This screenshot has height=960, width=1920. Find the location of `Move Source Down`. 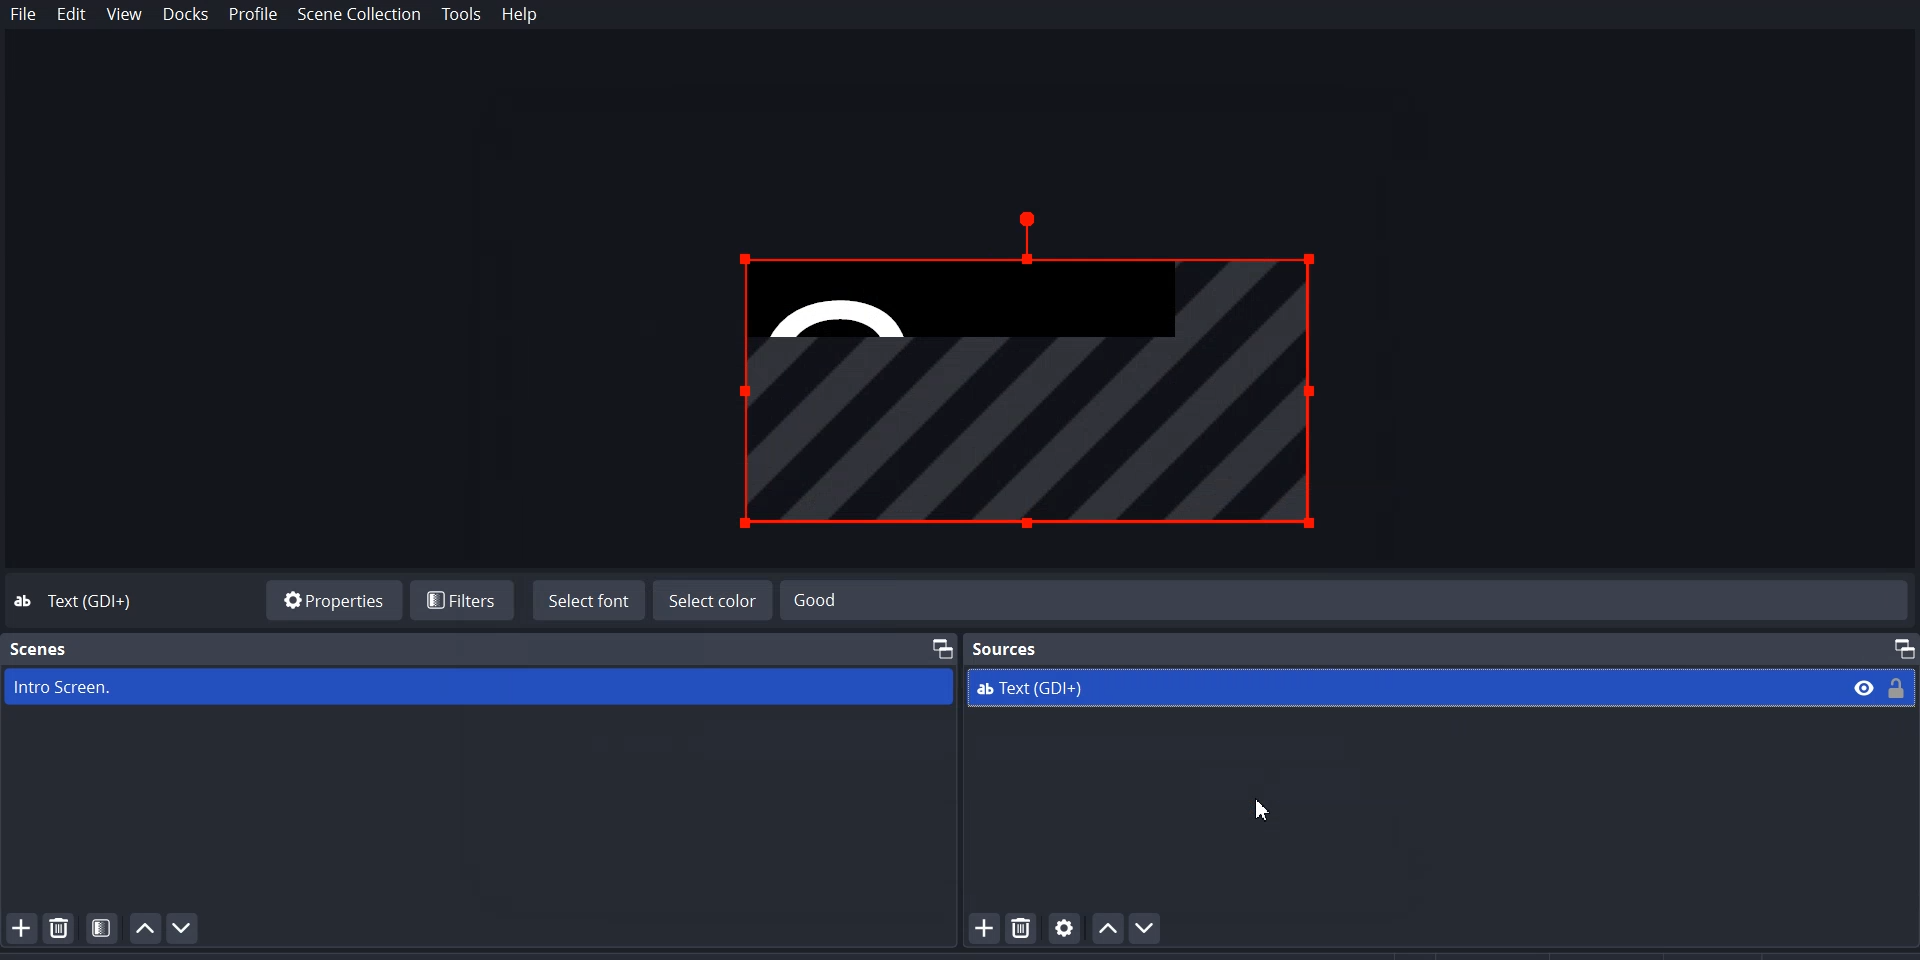

Move Source Down is located at coordinates (1149, 927).